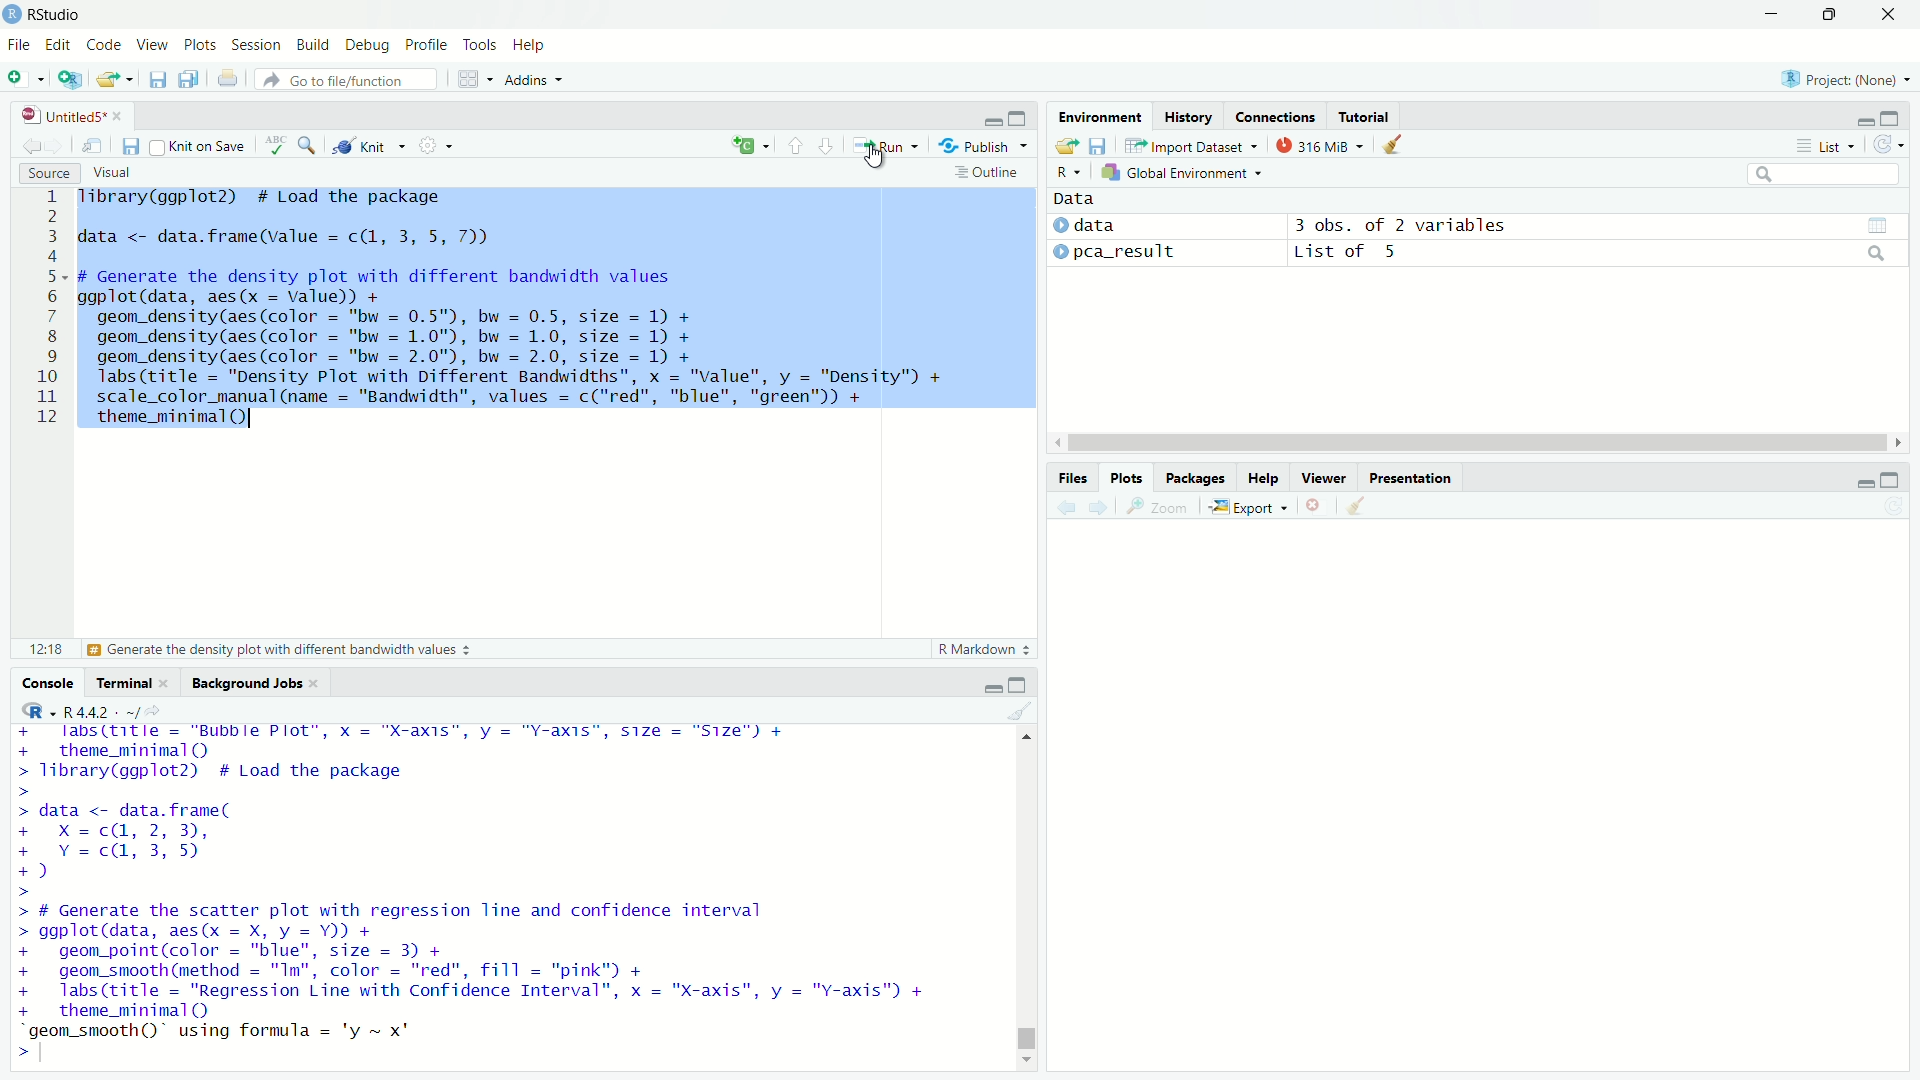 This screenshot has width=1920, height=1080. I want to click on maximize, so click(1019, 117).